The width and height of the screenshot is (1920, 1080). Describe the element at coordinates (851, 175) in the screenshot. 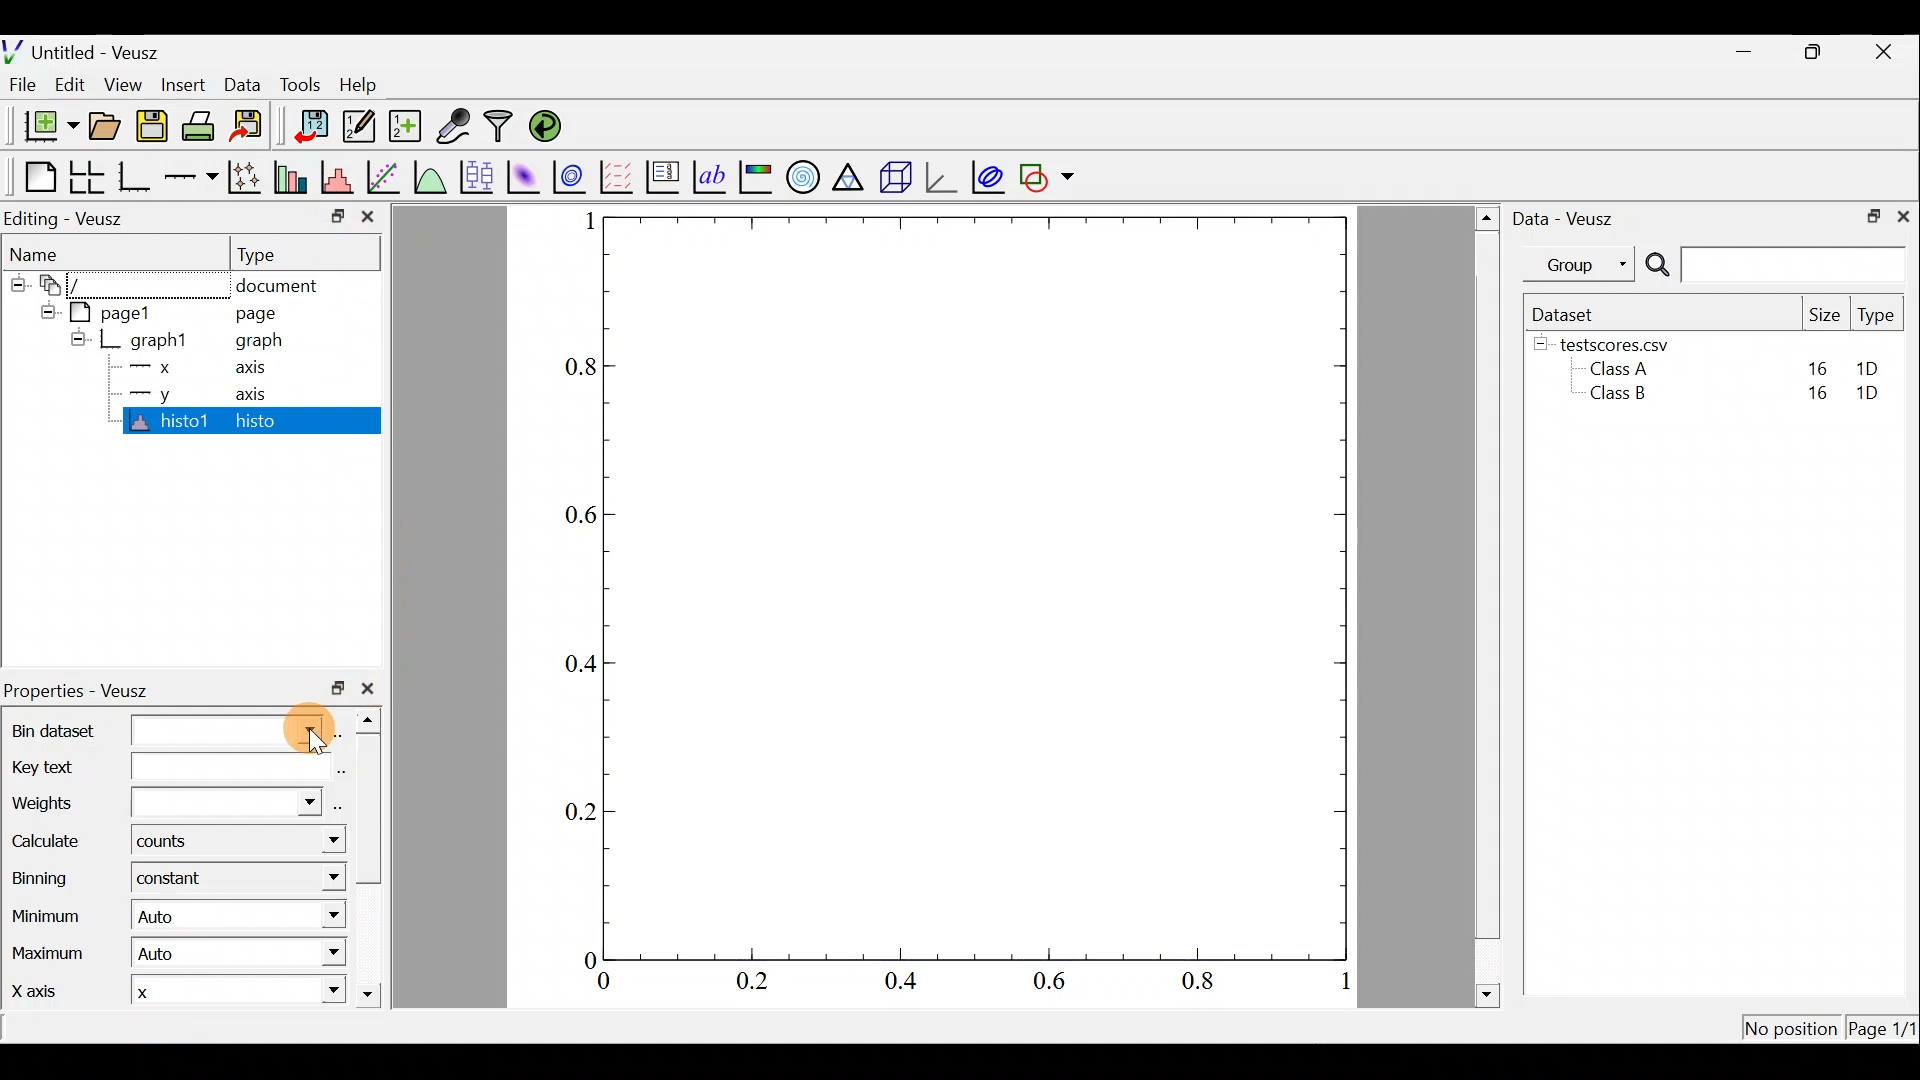

I see `Ternary graph` at that location.